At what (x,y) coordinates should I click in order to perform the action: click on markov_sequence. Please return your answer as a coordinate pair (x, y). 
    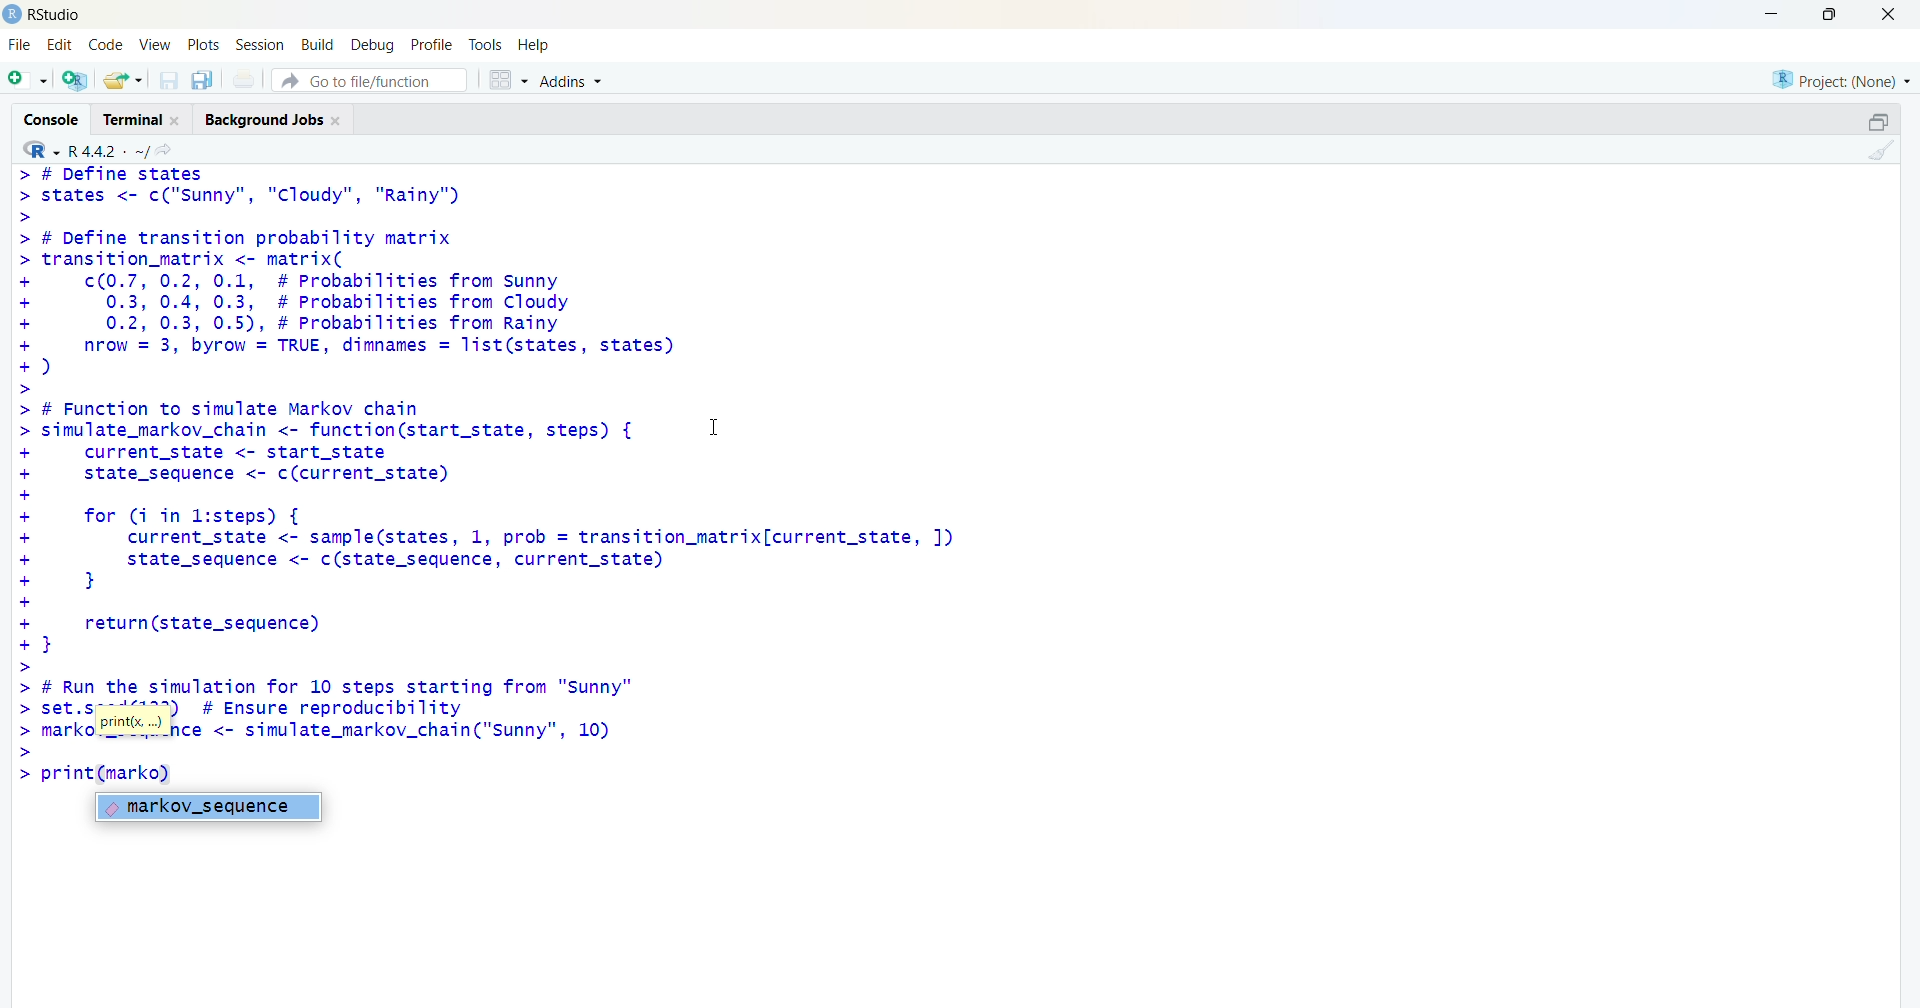
    Looking at the image, I should click on (209, 808).